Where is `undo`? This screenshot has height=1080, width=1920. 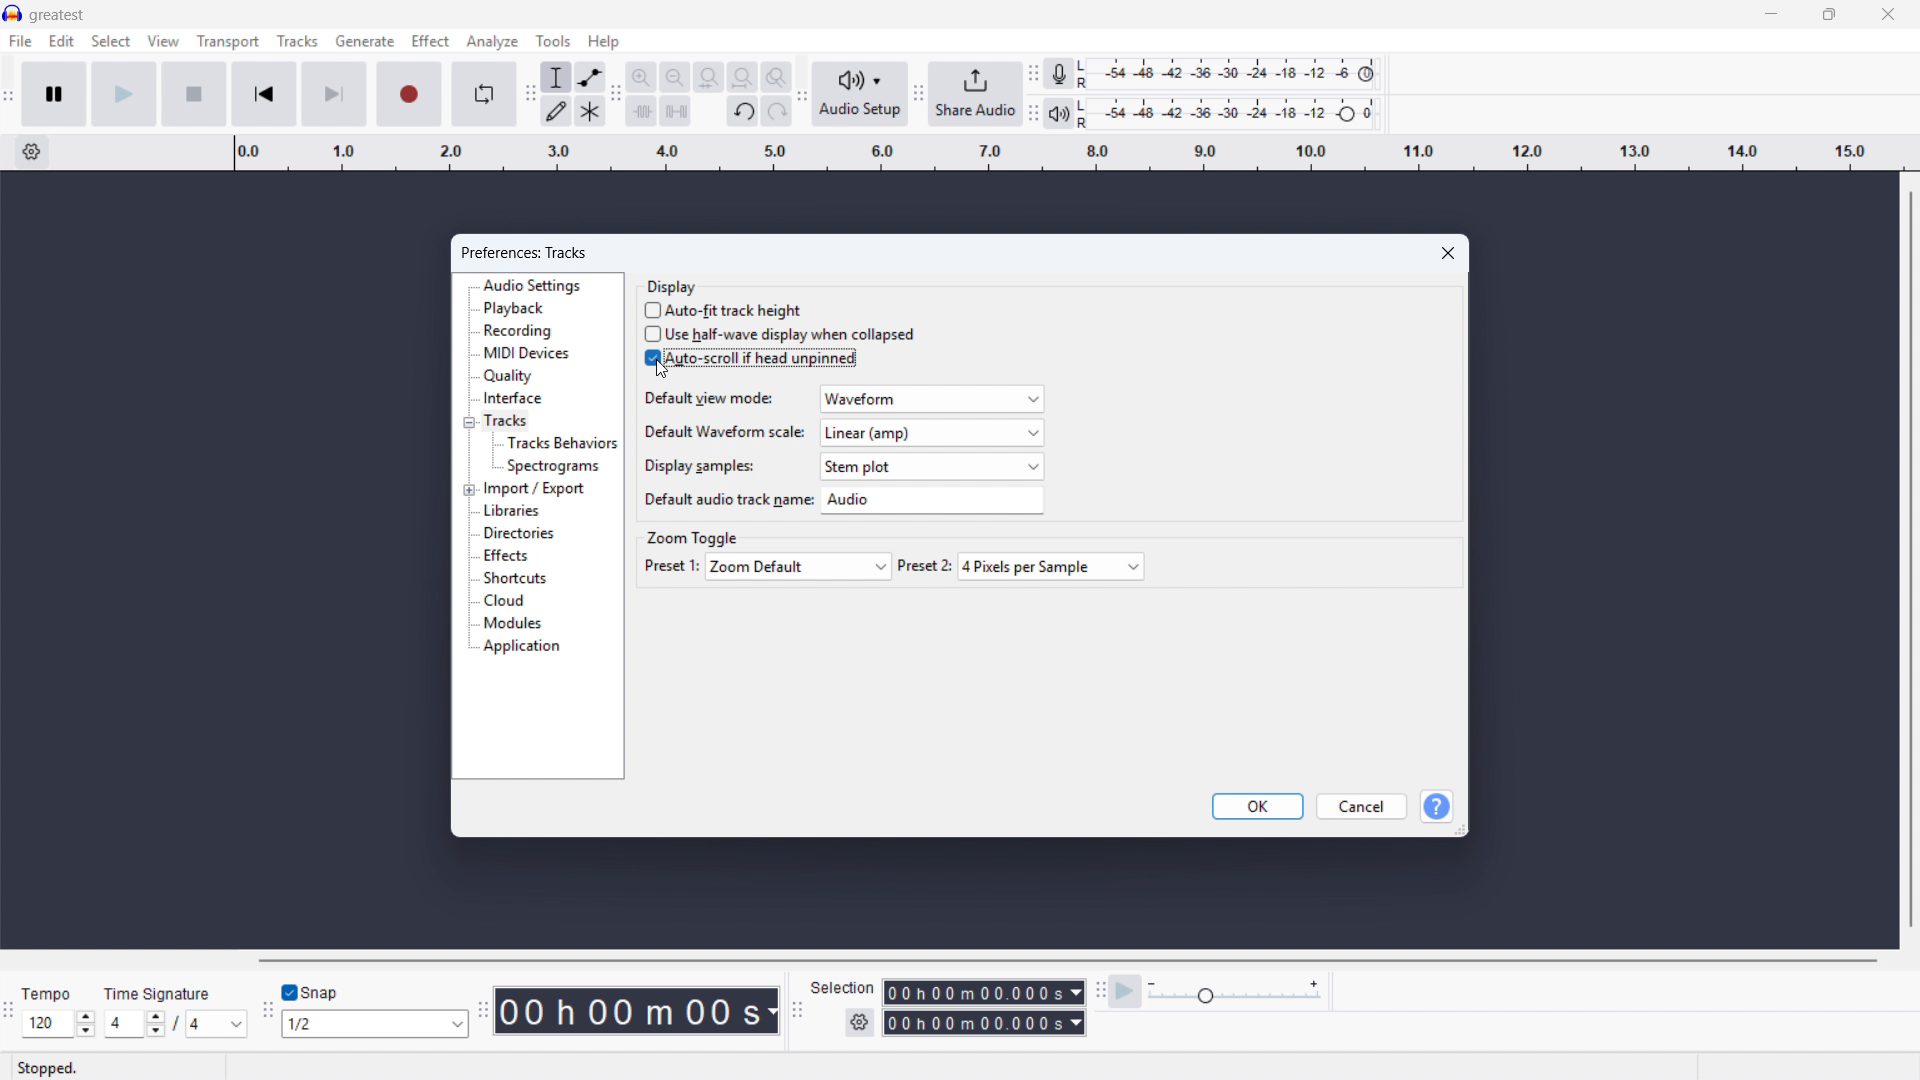
undo is located at coordinates (744, 111).